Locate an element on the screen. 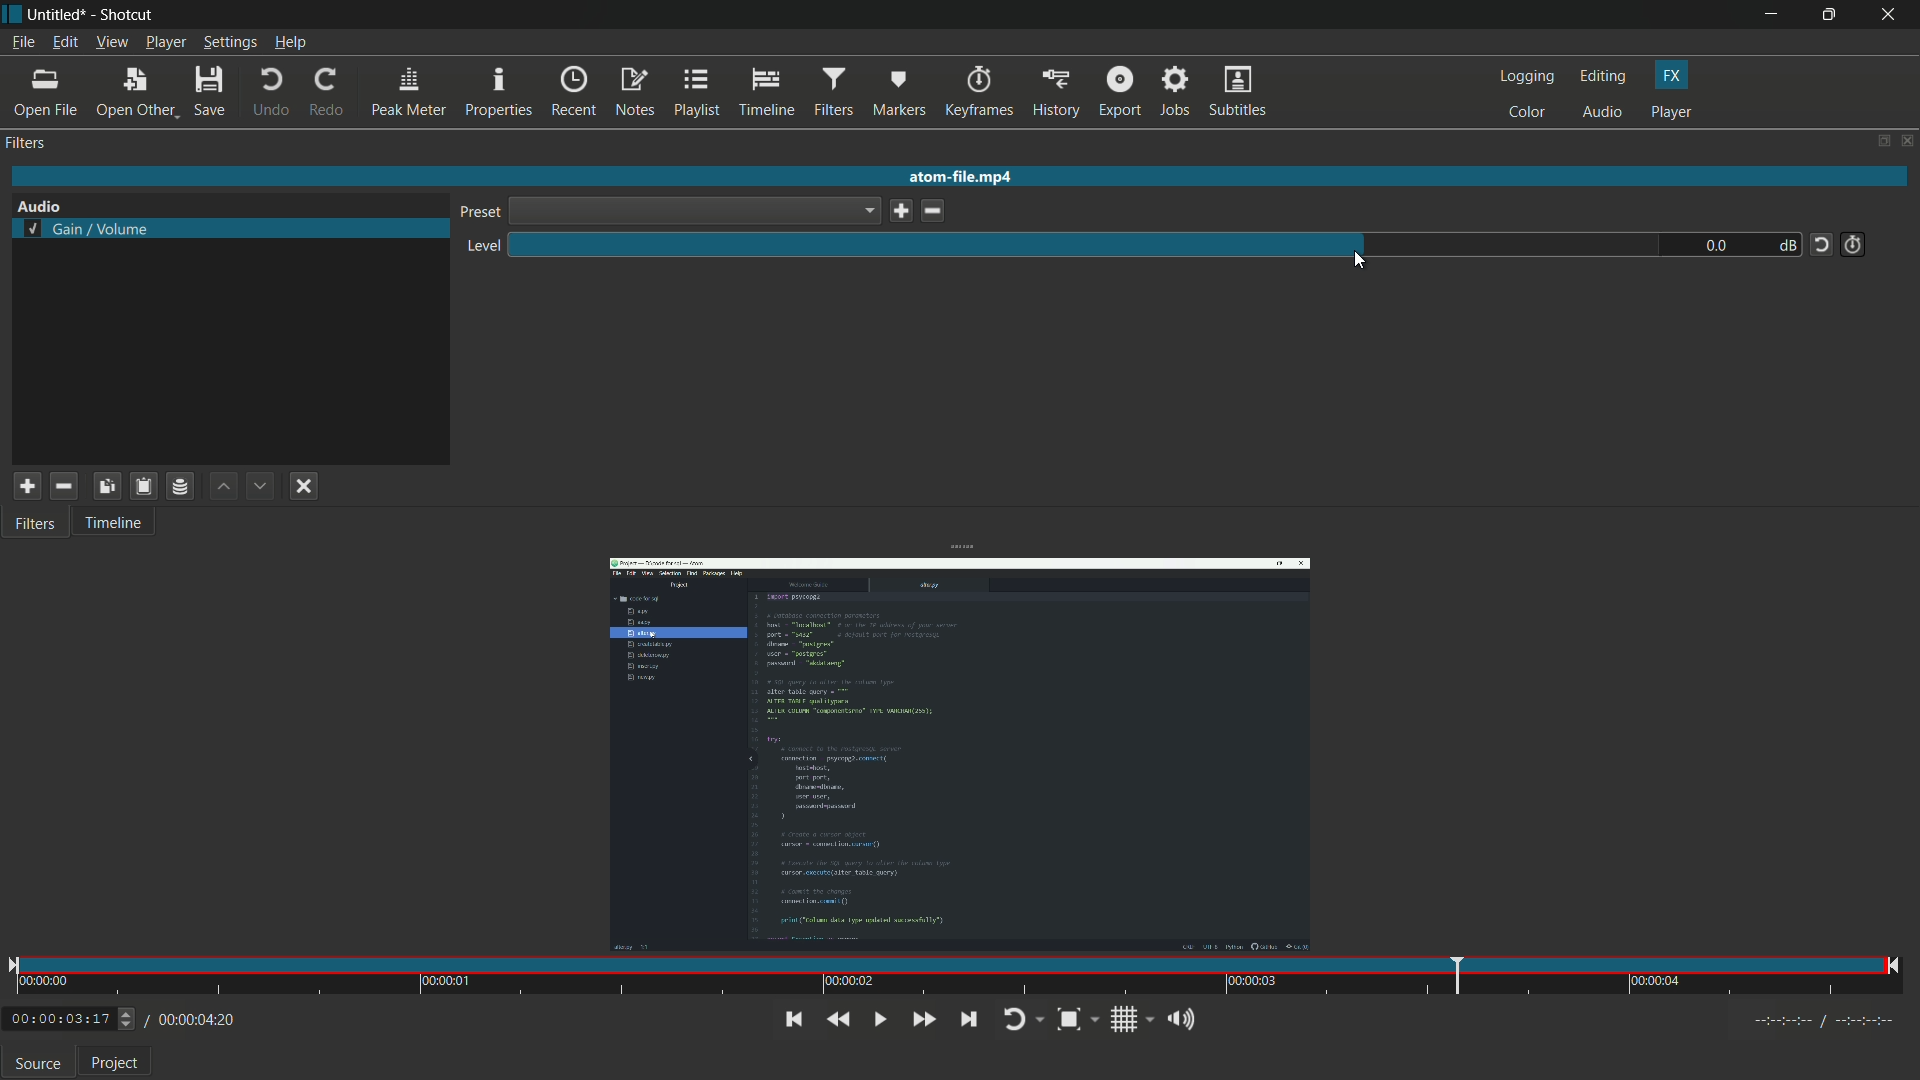  selected gain volume filter is located at coordinates (85, 229).